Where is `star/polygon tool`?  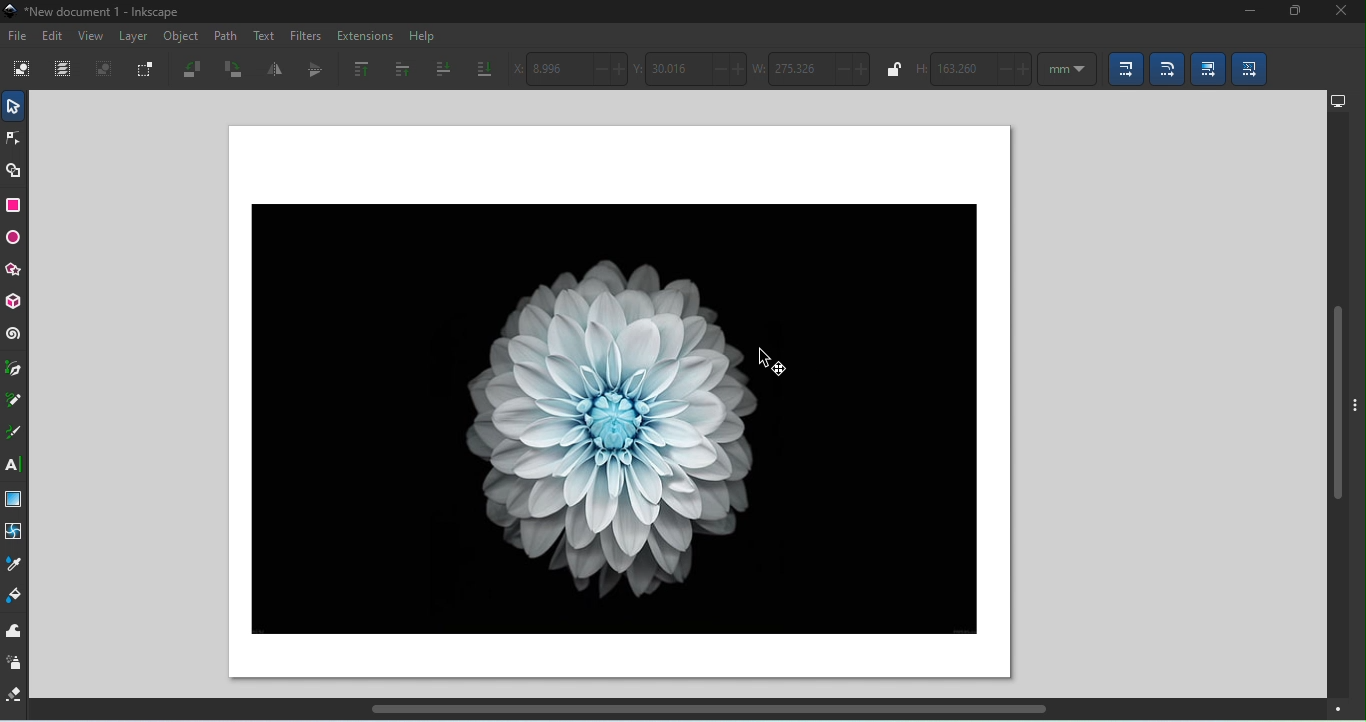
star/polygon tool is located at coordinates (13, 272).